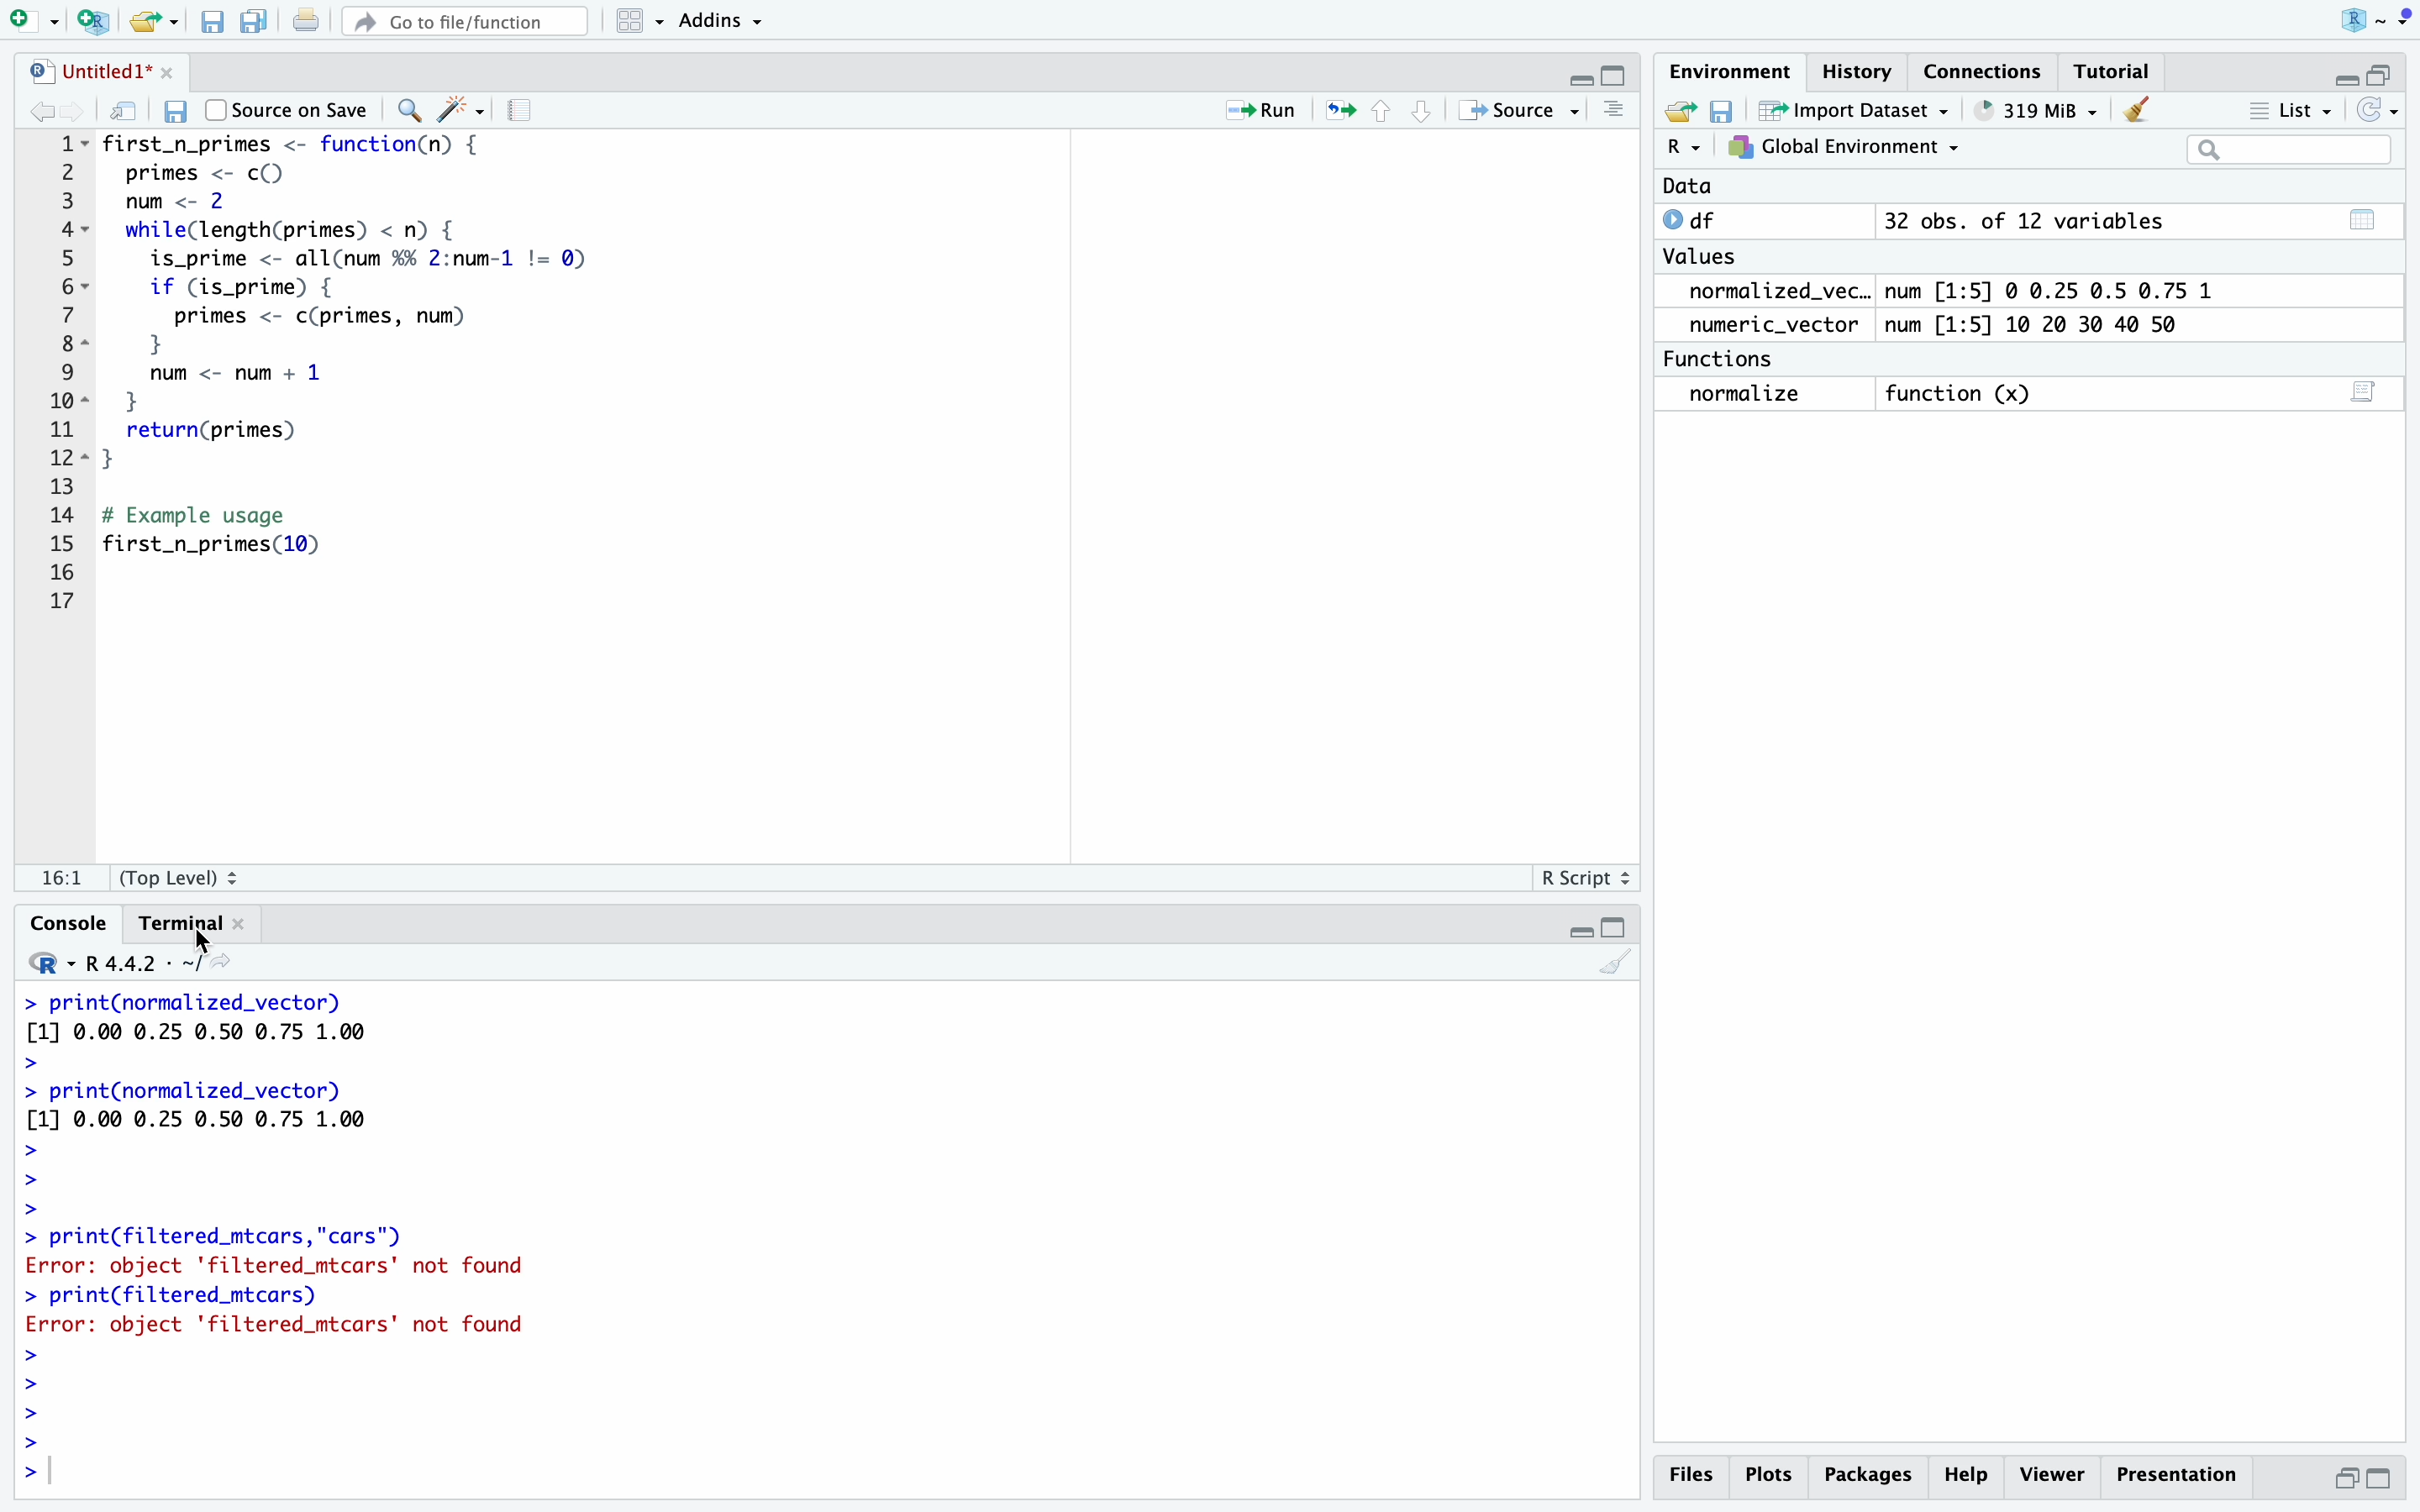  I want to click on maximize/minimize button, so click(2364, 1477).